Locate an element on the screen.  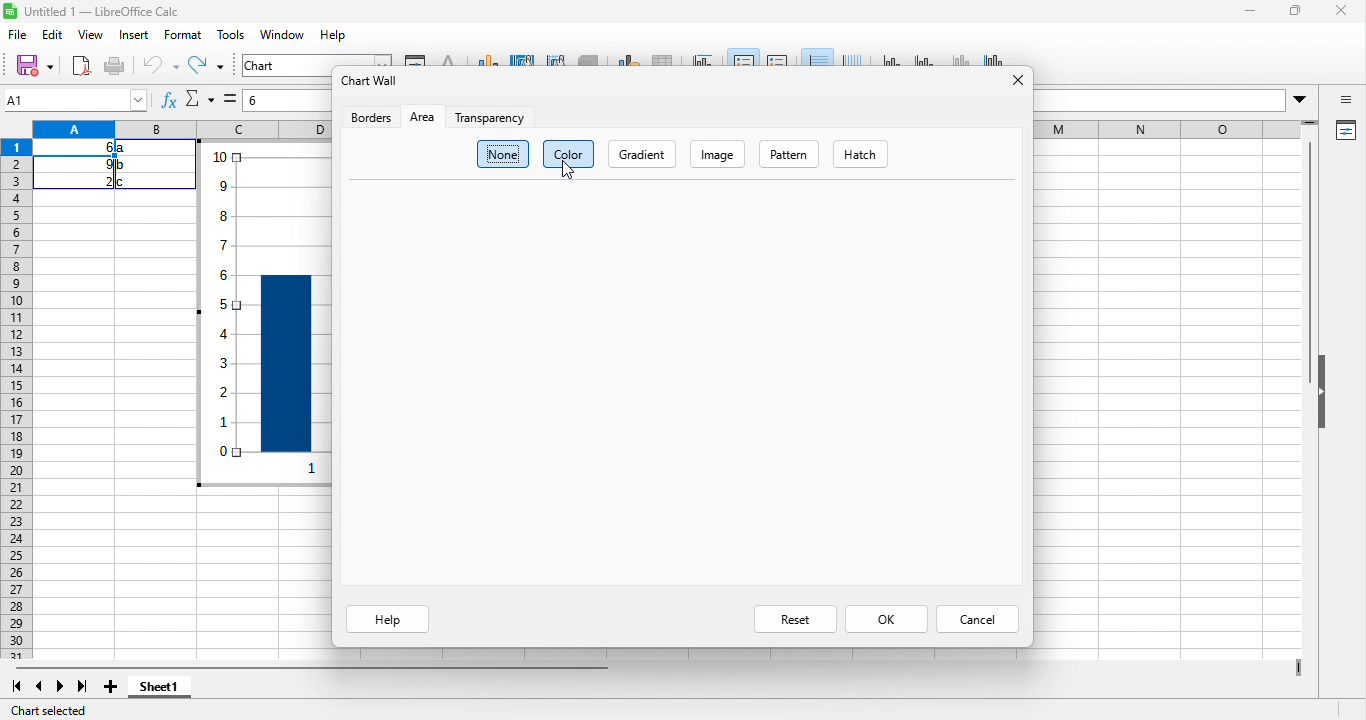
previous is located at coordinates (39, 688).